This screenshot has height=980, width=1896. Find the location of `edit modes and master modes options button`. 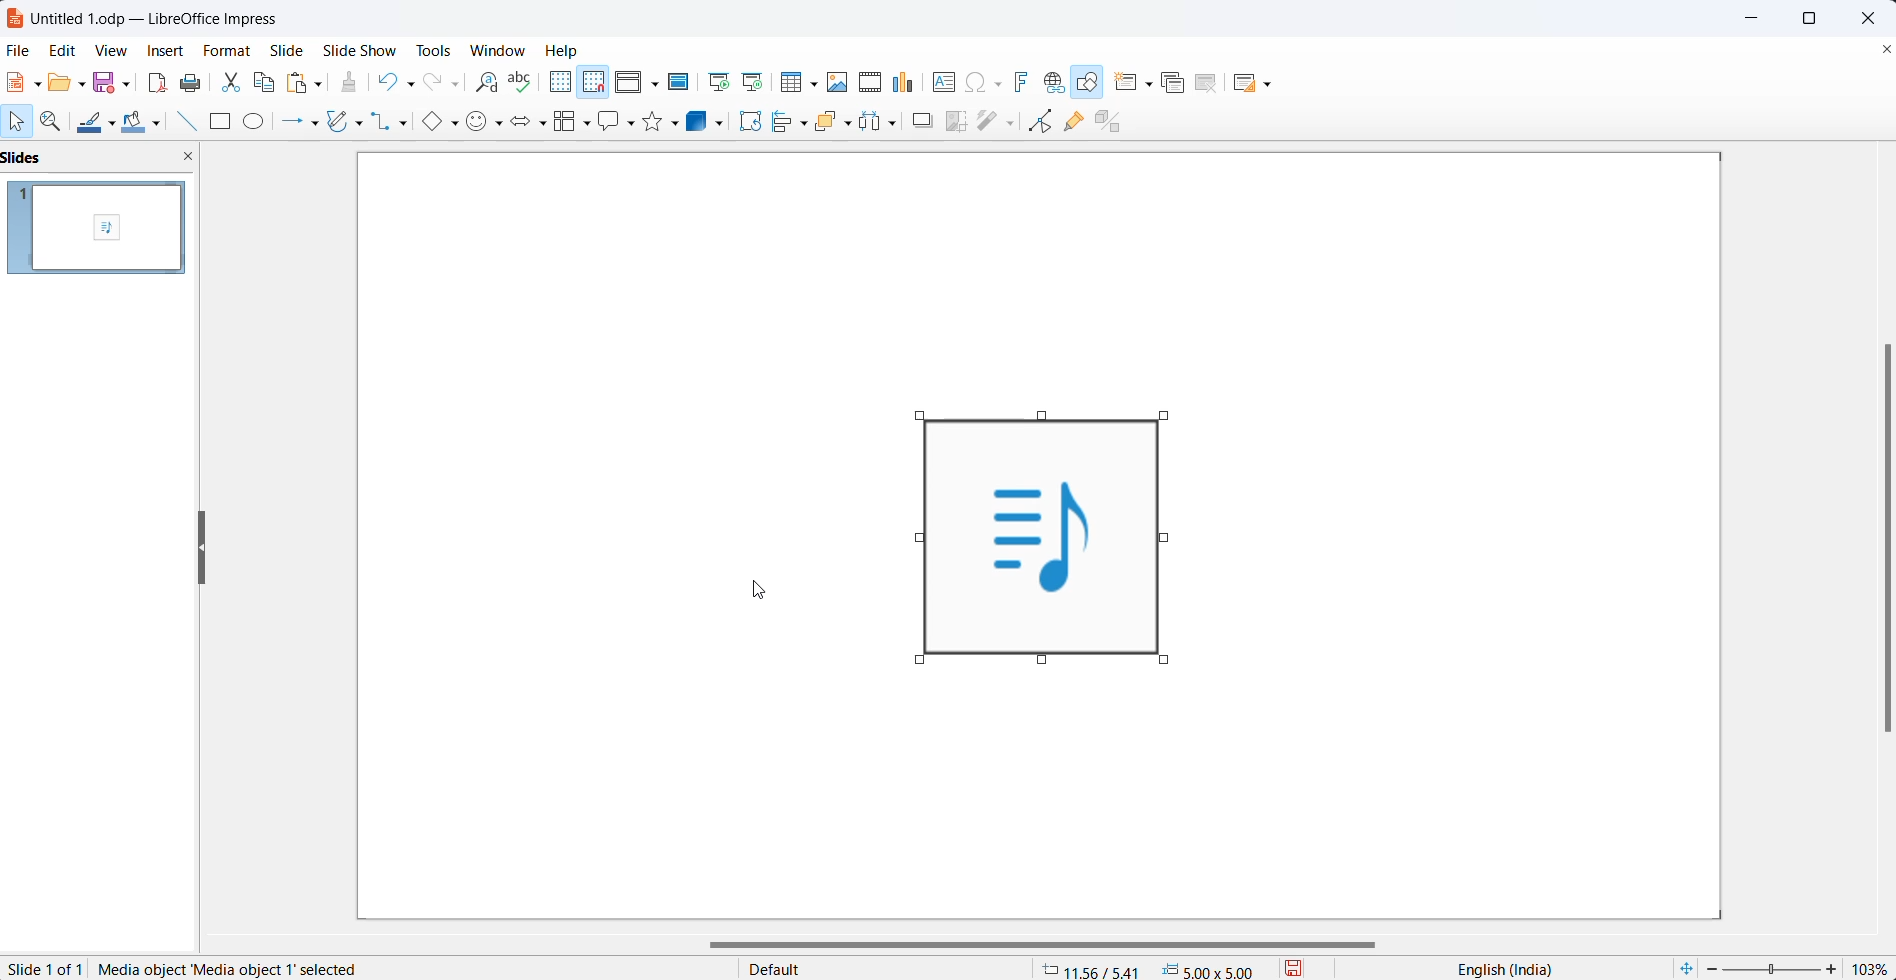

edit modes and master modes options button is located at coordinates (657, 85).